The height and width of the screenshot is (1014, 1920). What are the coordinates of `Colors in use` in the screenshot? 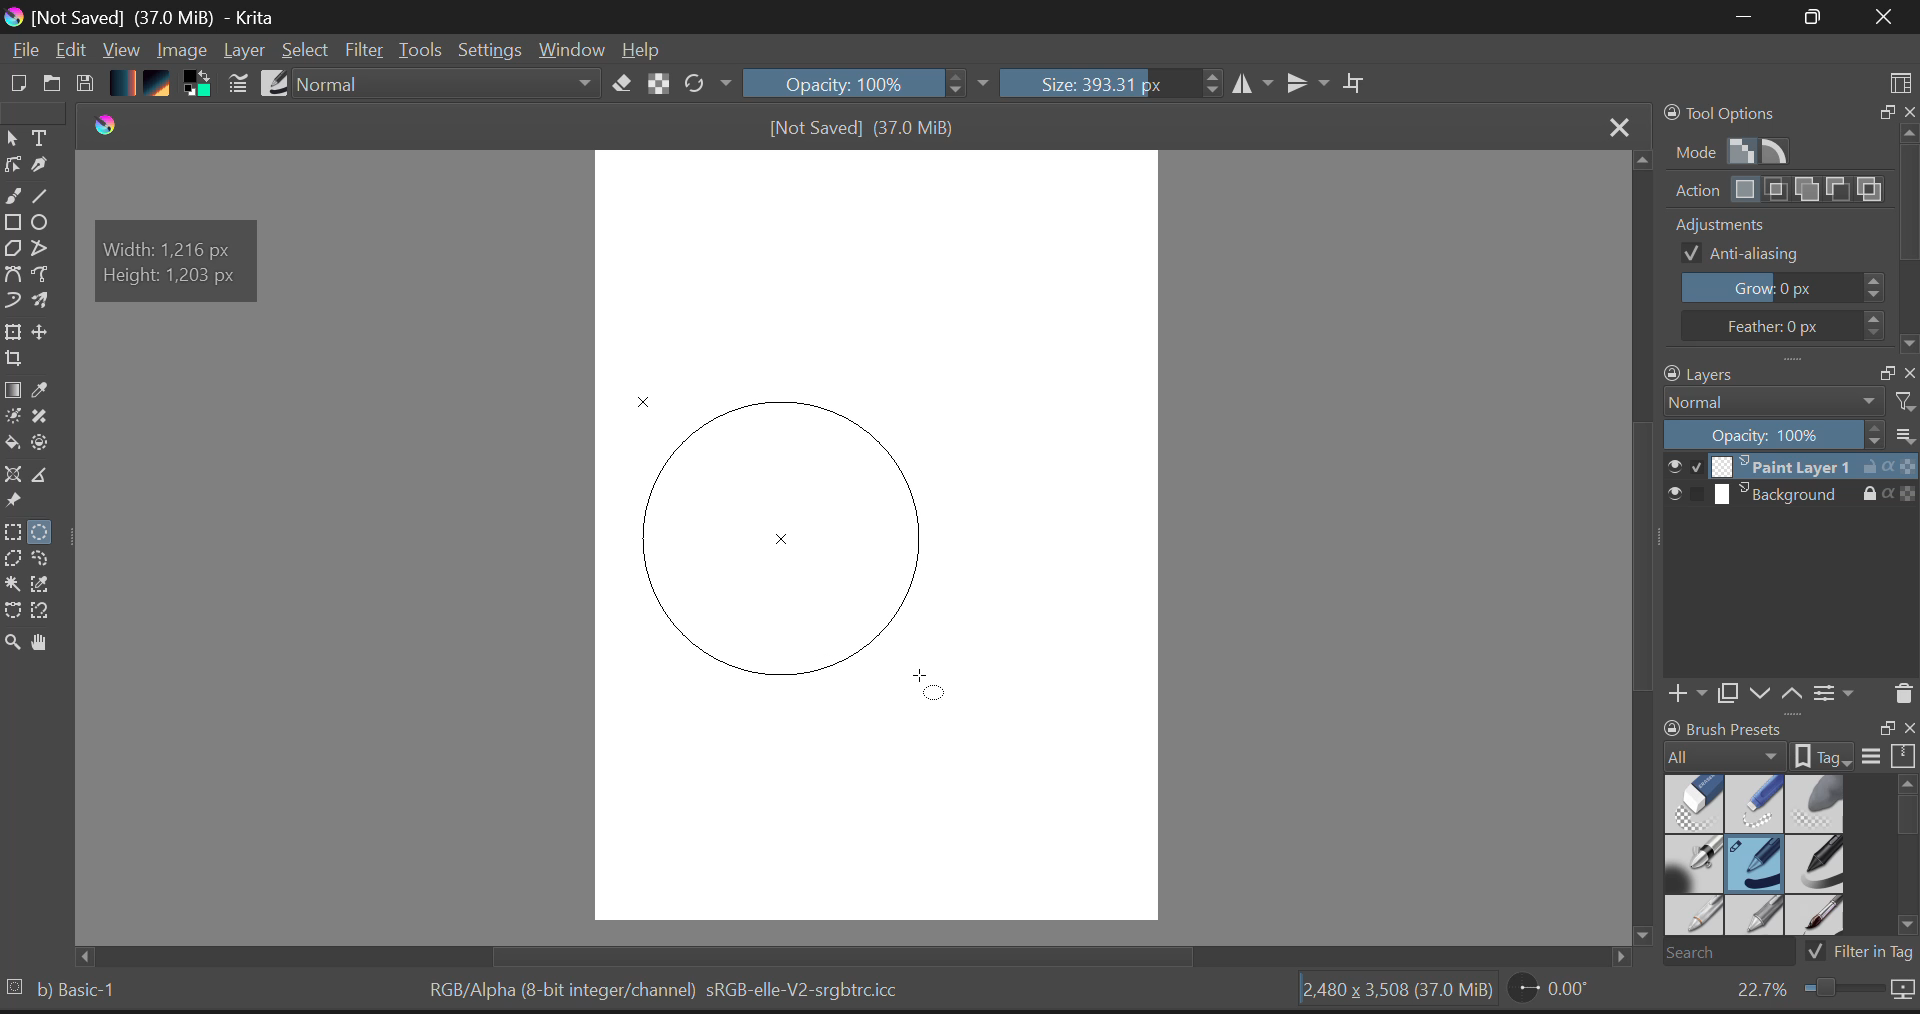 It's located at (197, 85).